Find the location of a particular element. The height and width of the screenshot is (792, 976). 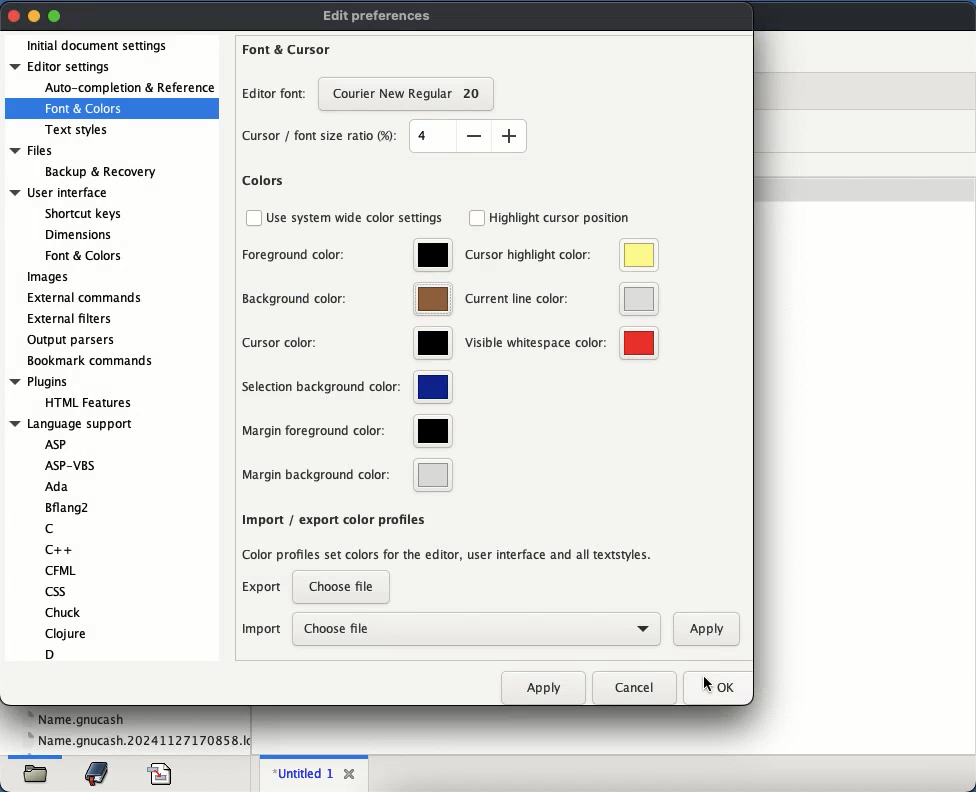

cursor font size ratio is located at coordinates (323, 137).